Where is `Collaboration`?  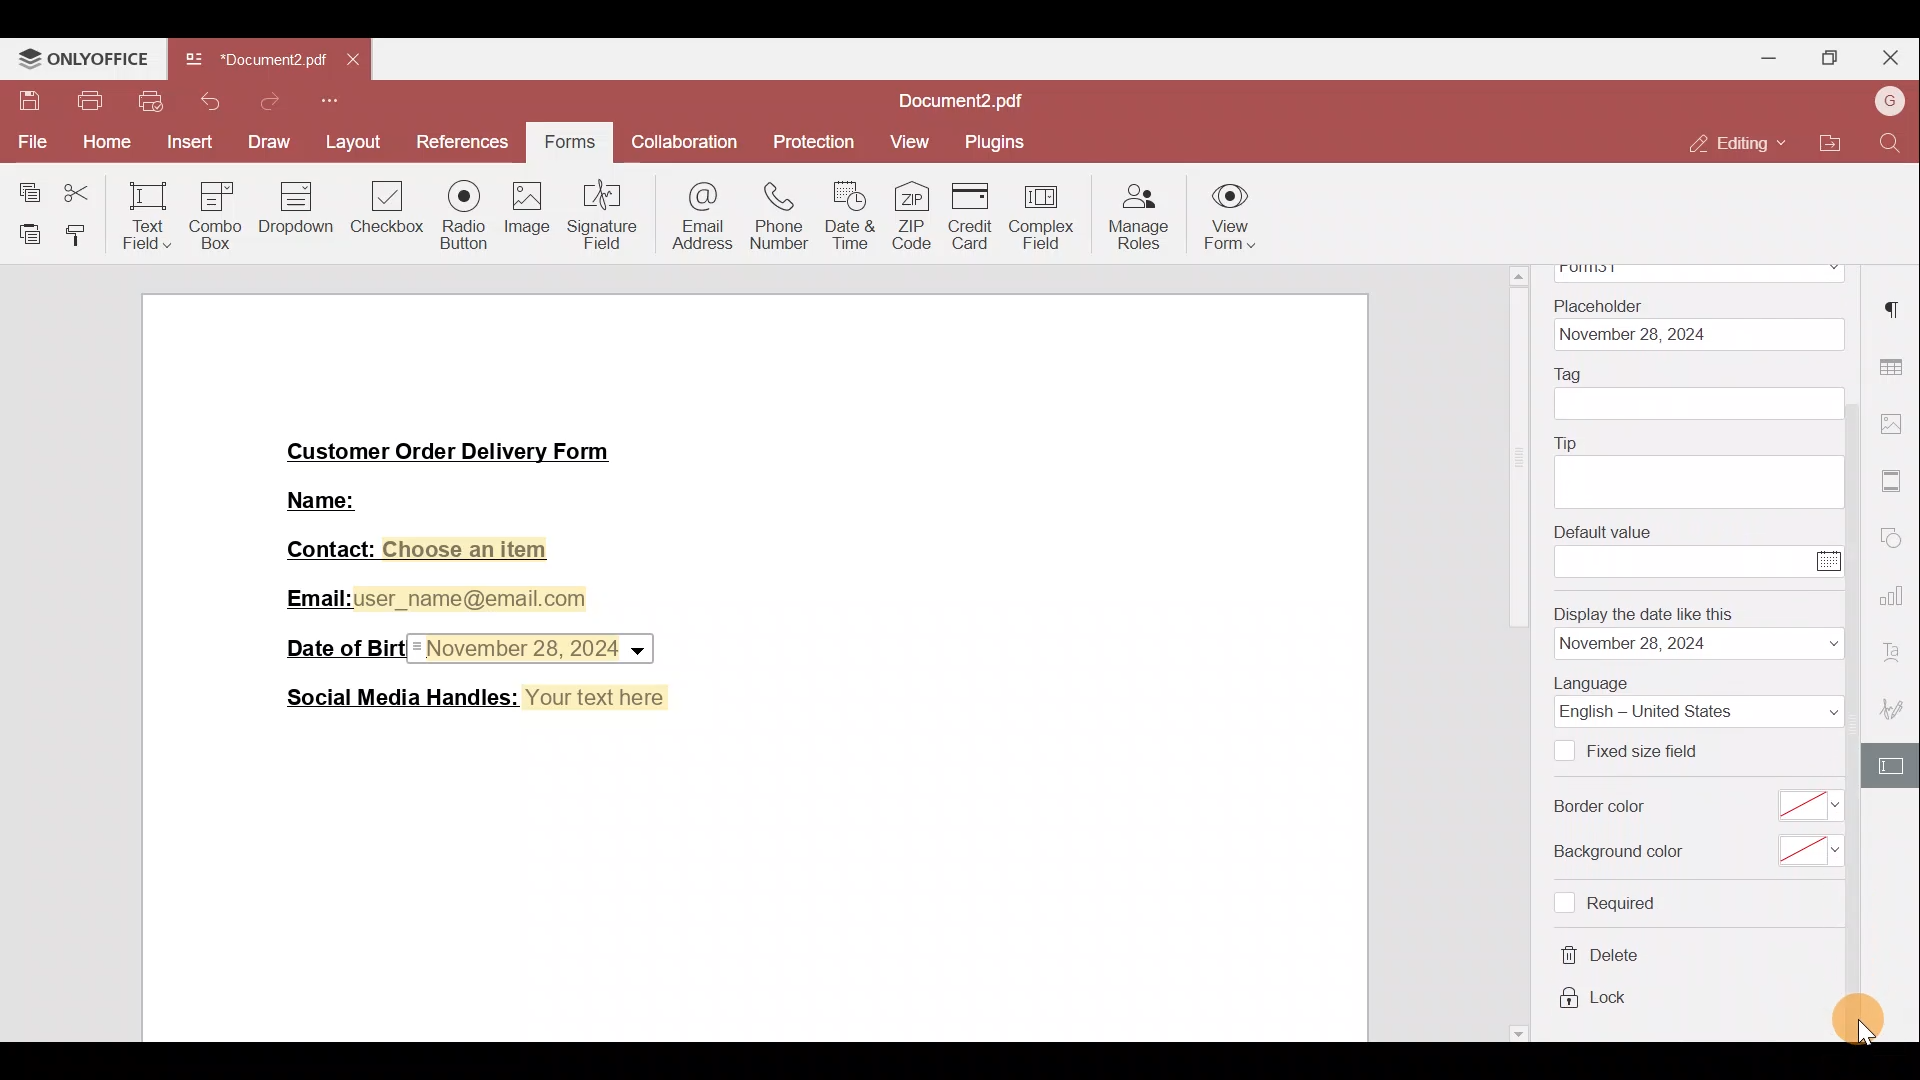 Collaboration is located at coordinates (681, 144).